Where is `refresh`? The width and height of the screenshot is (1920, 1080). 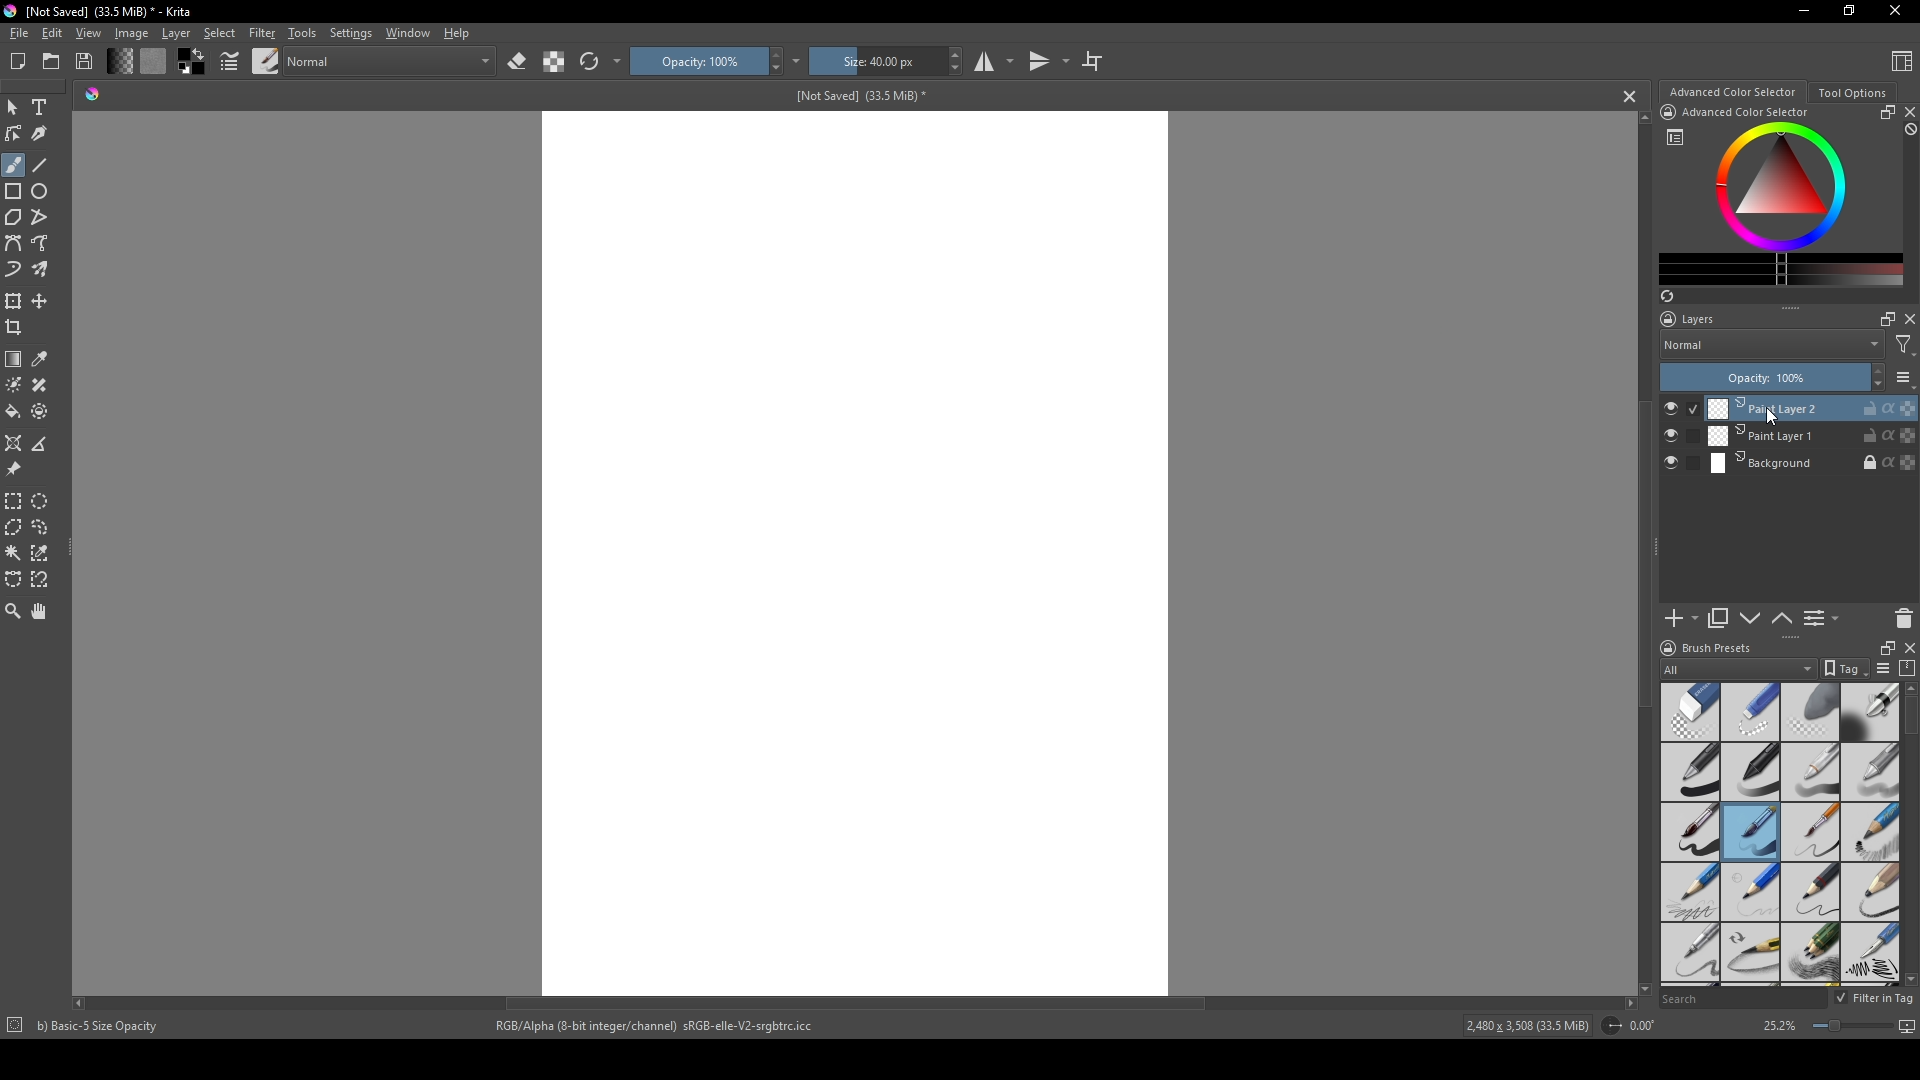 refresh is located at coordinates (1666, 296).